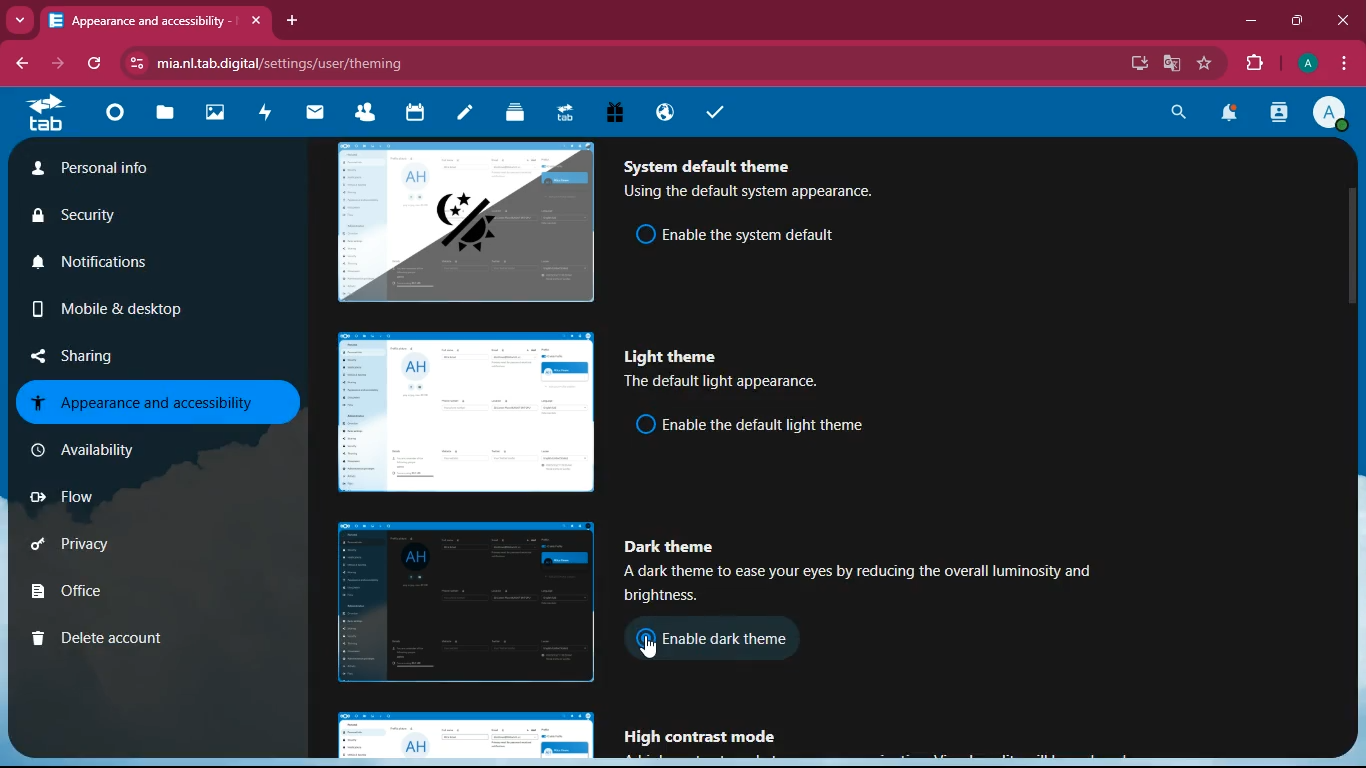  I want to click on mail, so click(316, 112).